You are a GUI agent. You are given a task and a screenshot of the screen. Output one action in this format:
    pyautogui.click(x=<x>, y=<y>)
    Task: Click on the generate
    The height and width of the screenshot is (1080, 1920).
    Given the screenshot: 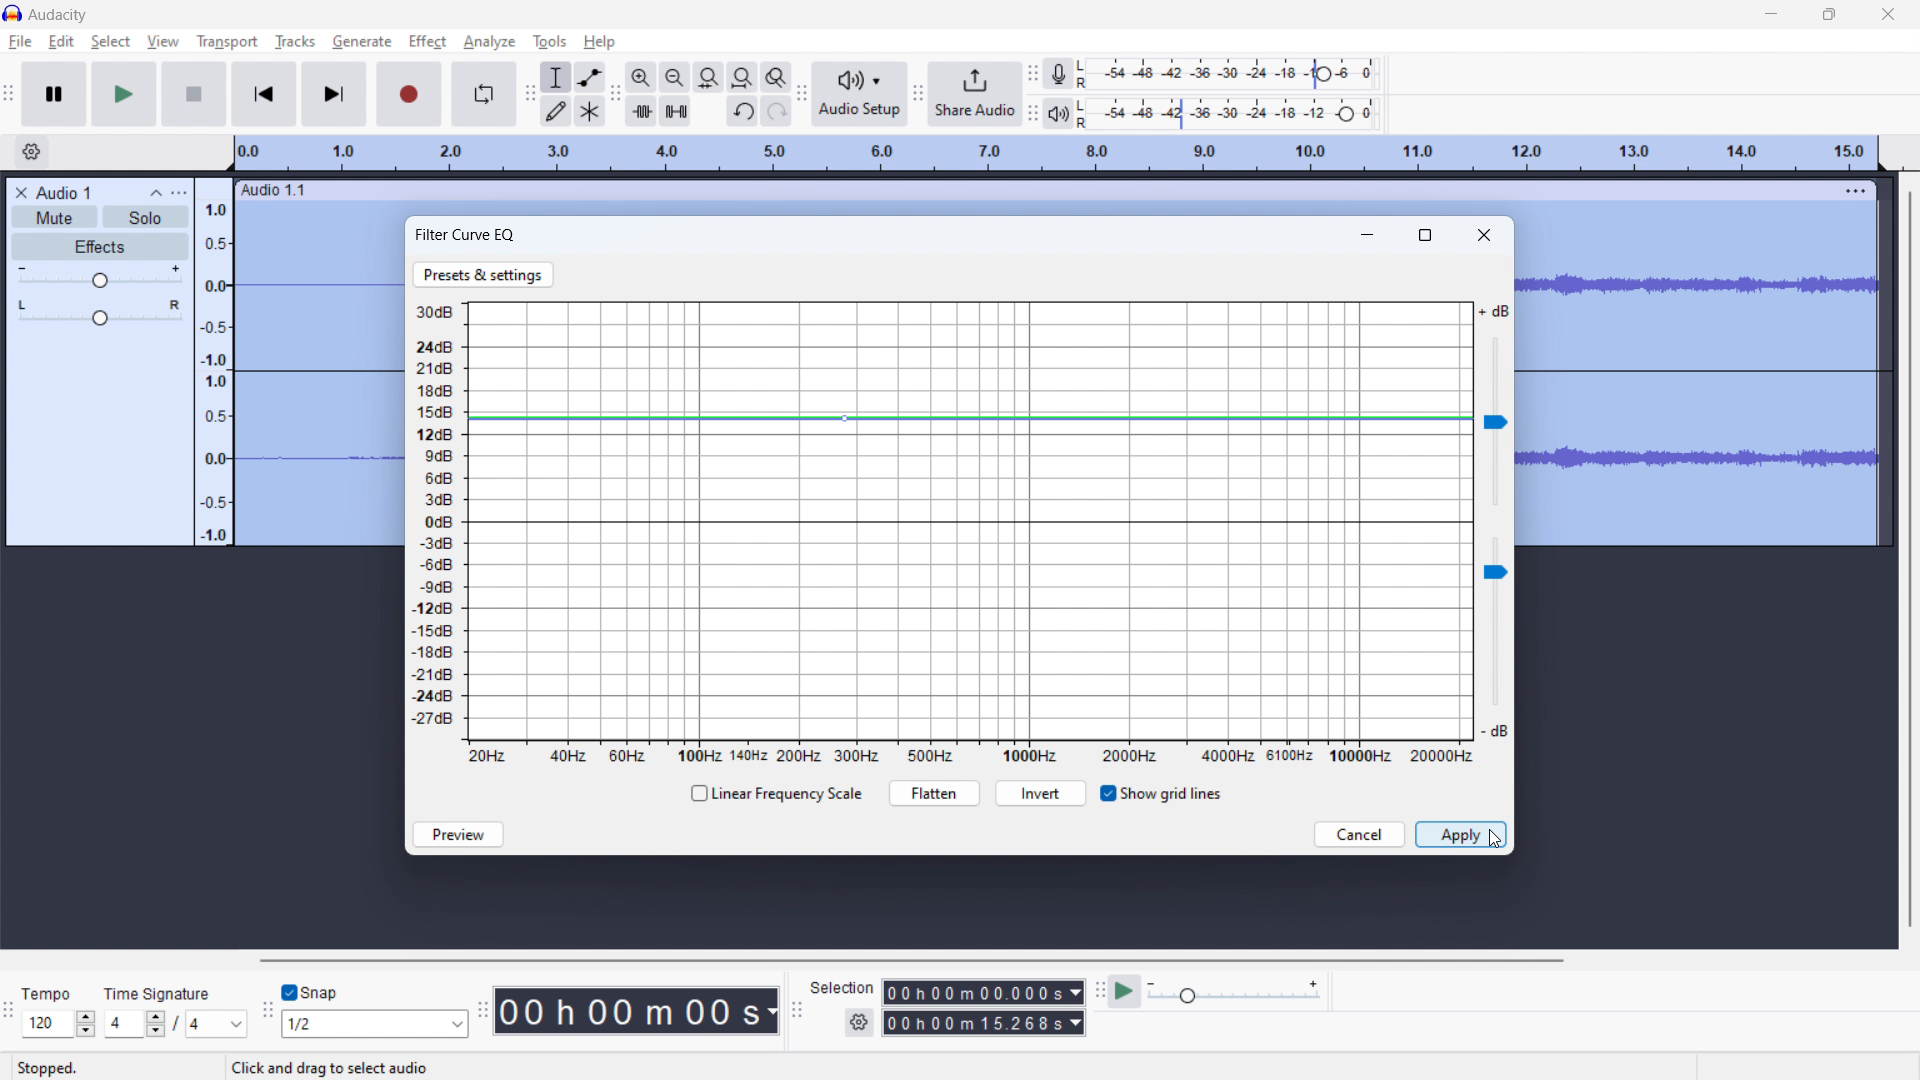 What is the action you would take?
    pyautogui.click(x=362, y=41)
    